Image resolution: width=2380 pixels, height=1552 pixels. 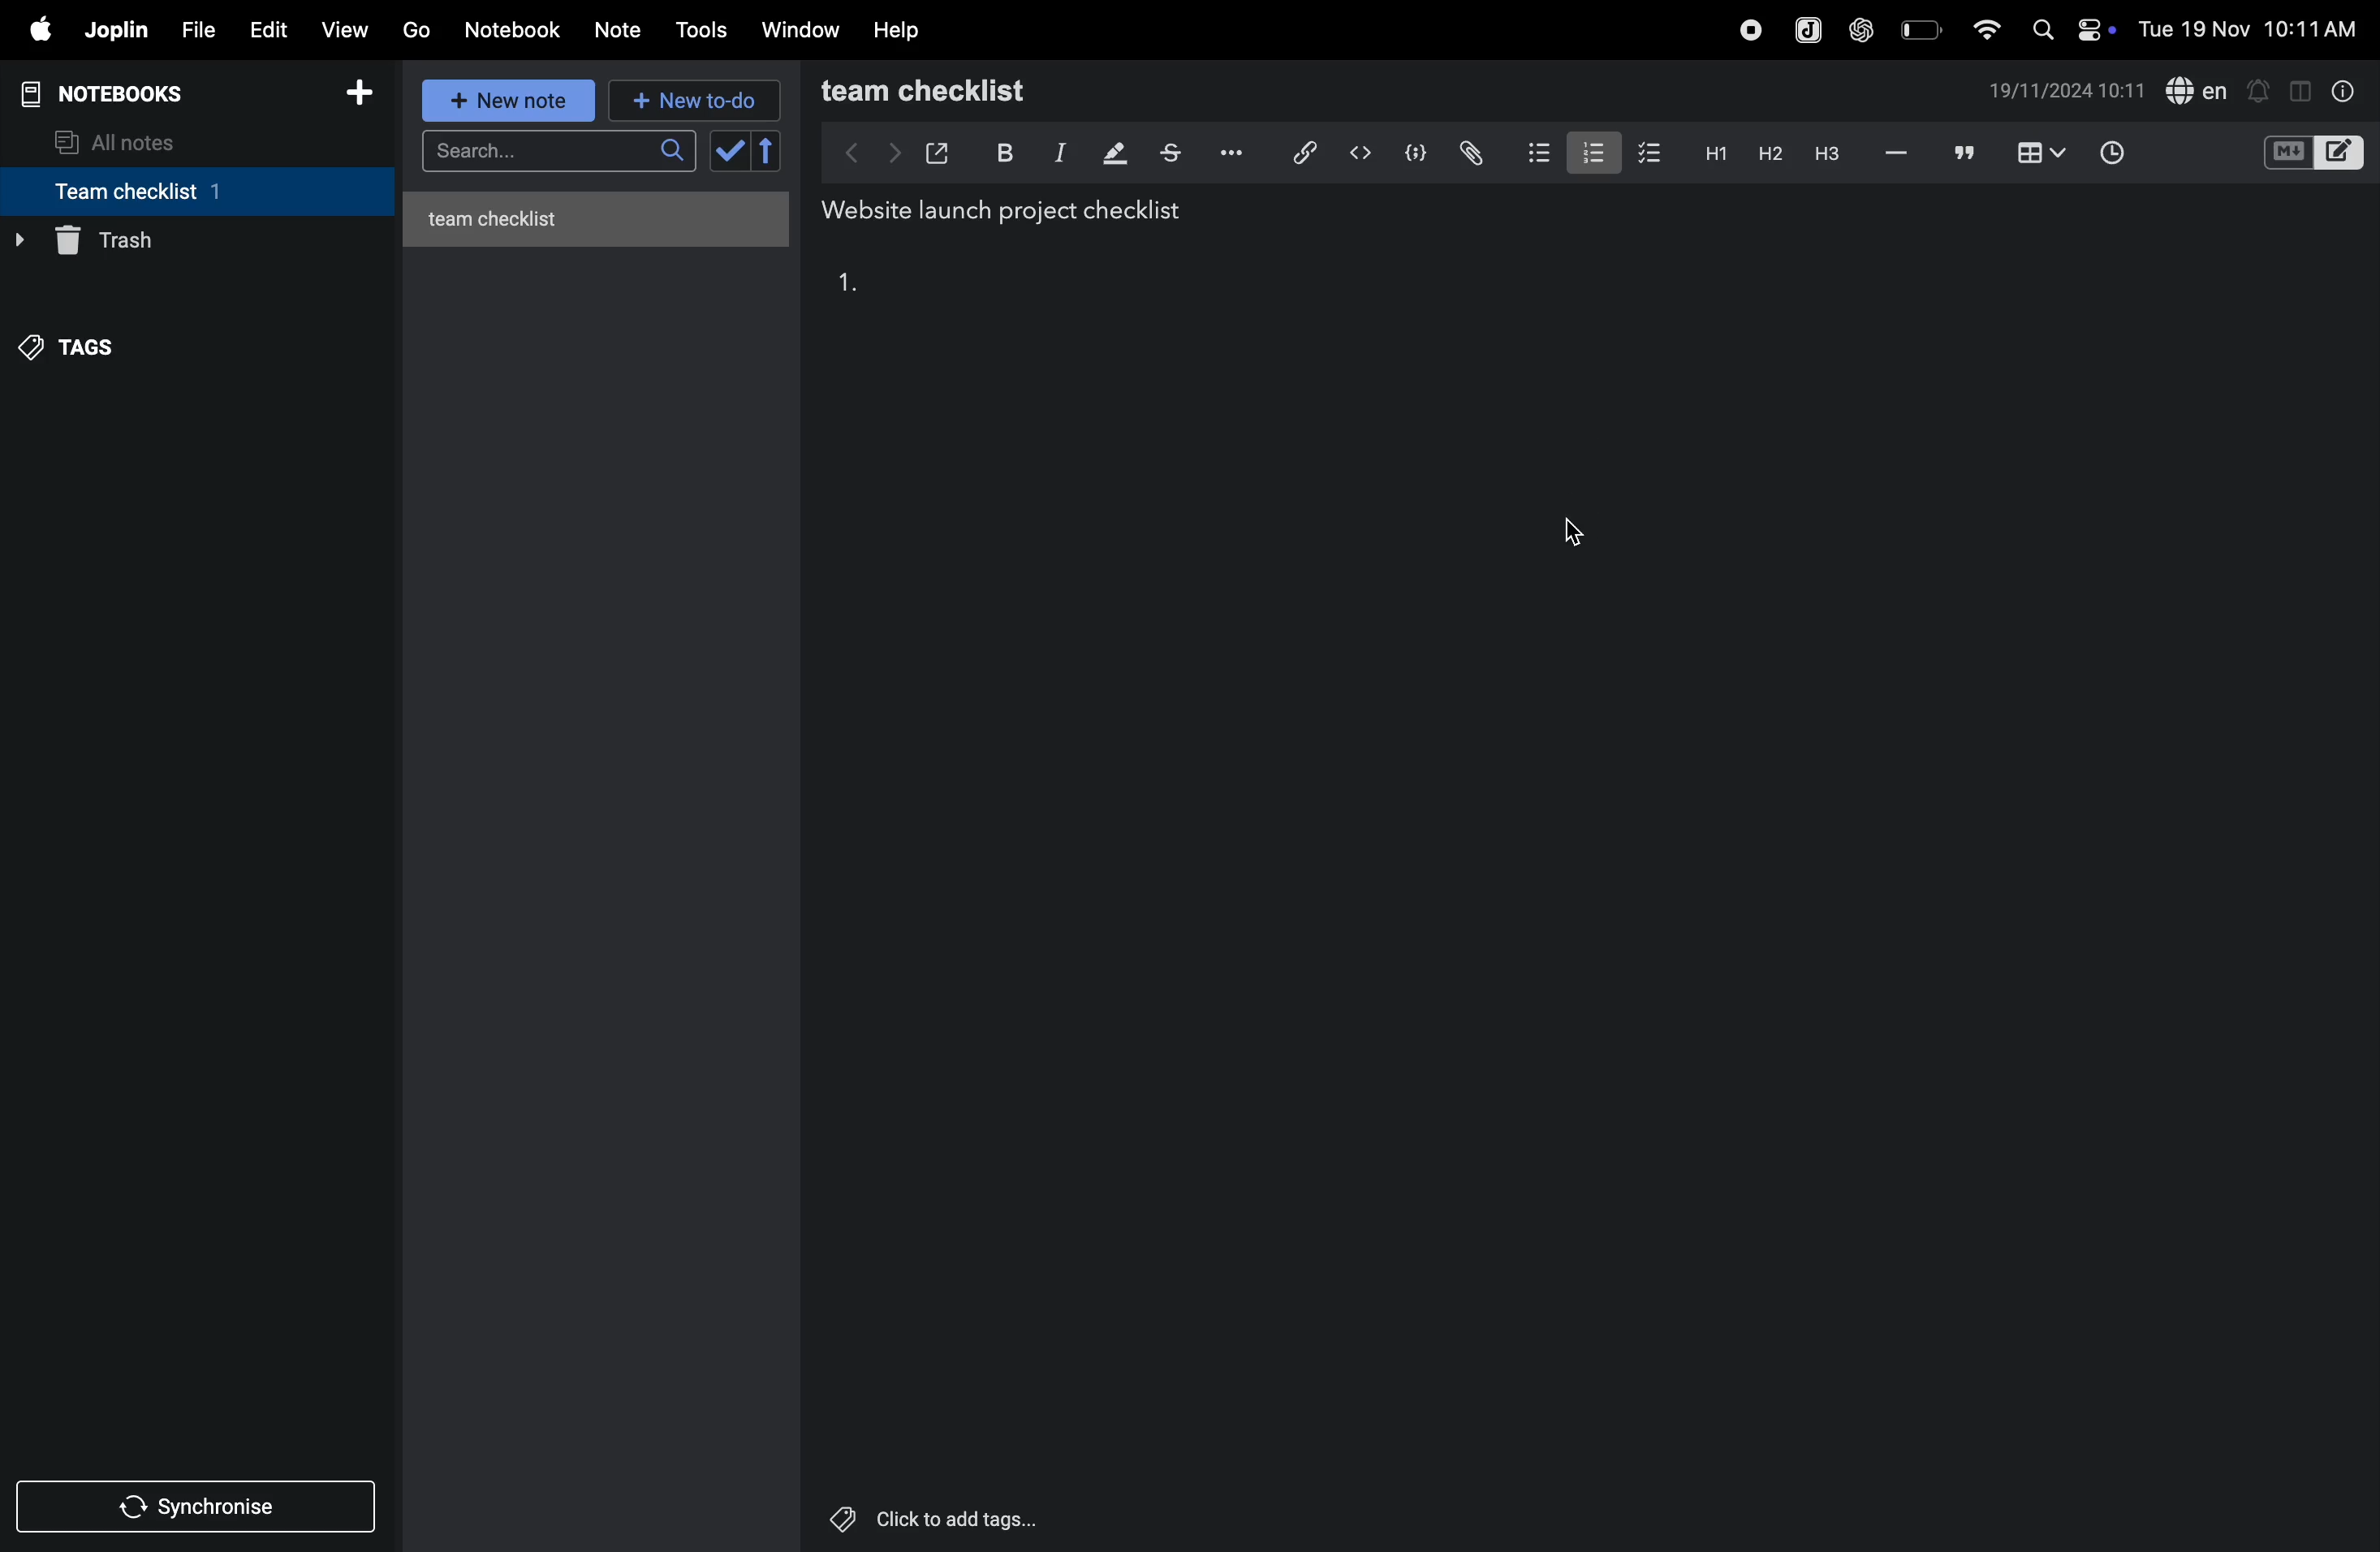 What do you see at coordinates (39, 31) in the screenshot?
I see `apple menu` at bounding box center [39, 31].